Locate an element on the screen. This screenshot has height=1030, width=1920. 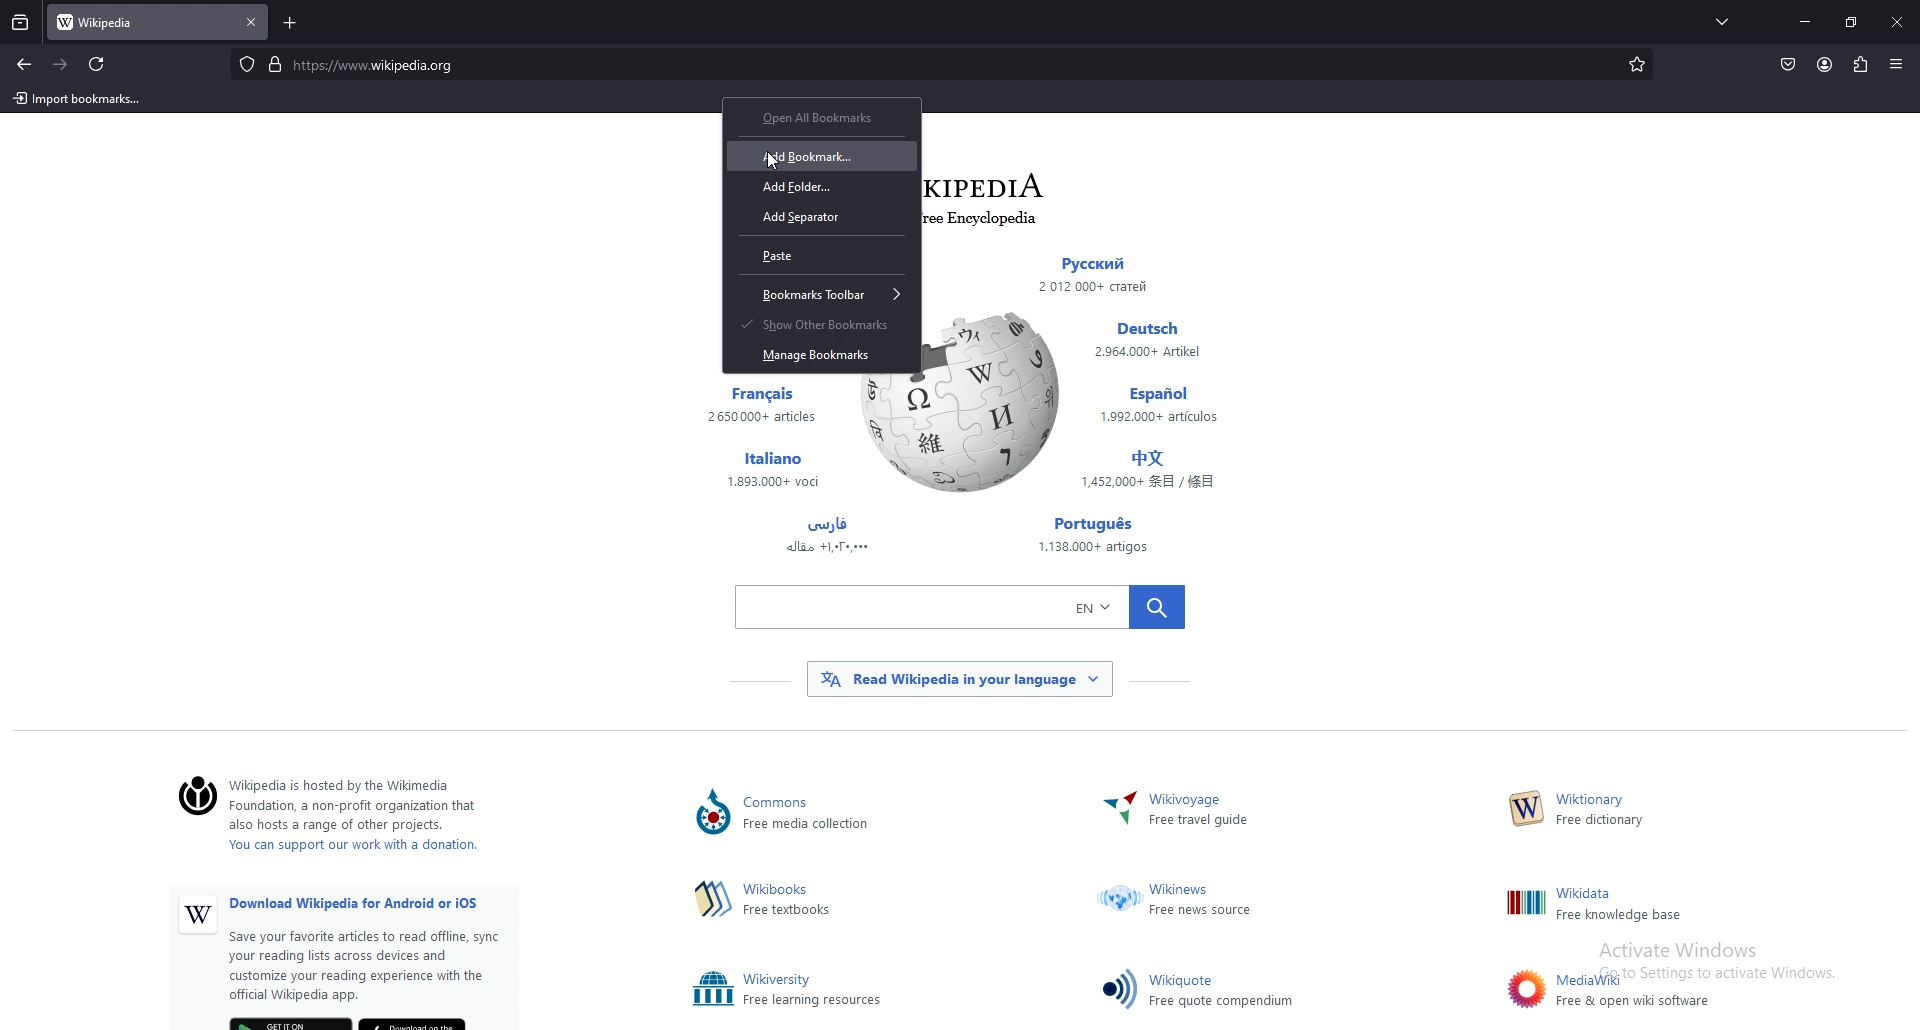
 is located at coordinates (713, 814).